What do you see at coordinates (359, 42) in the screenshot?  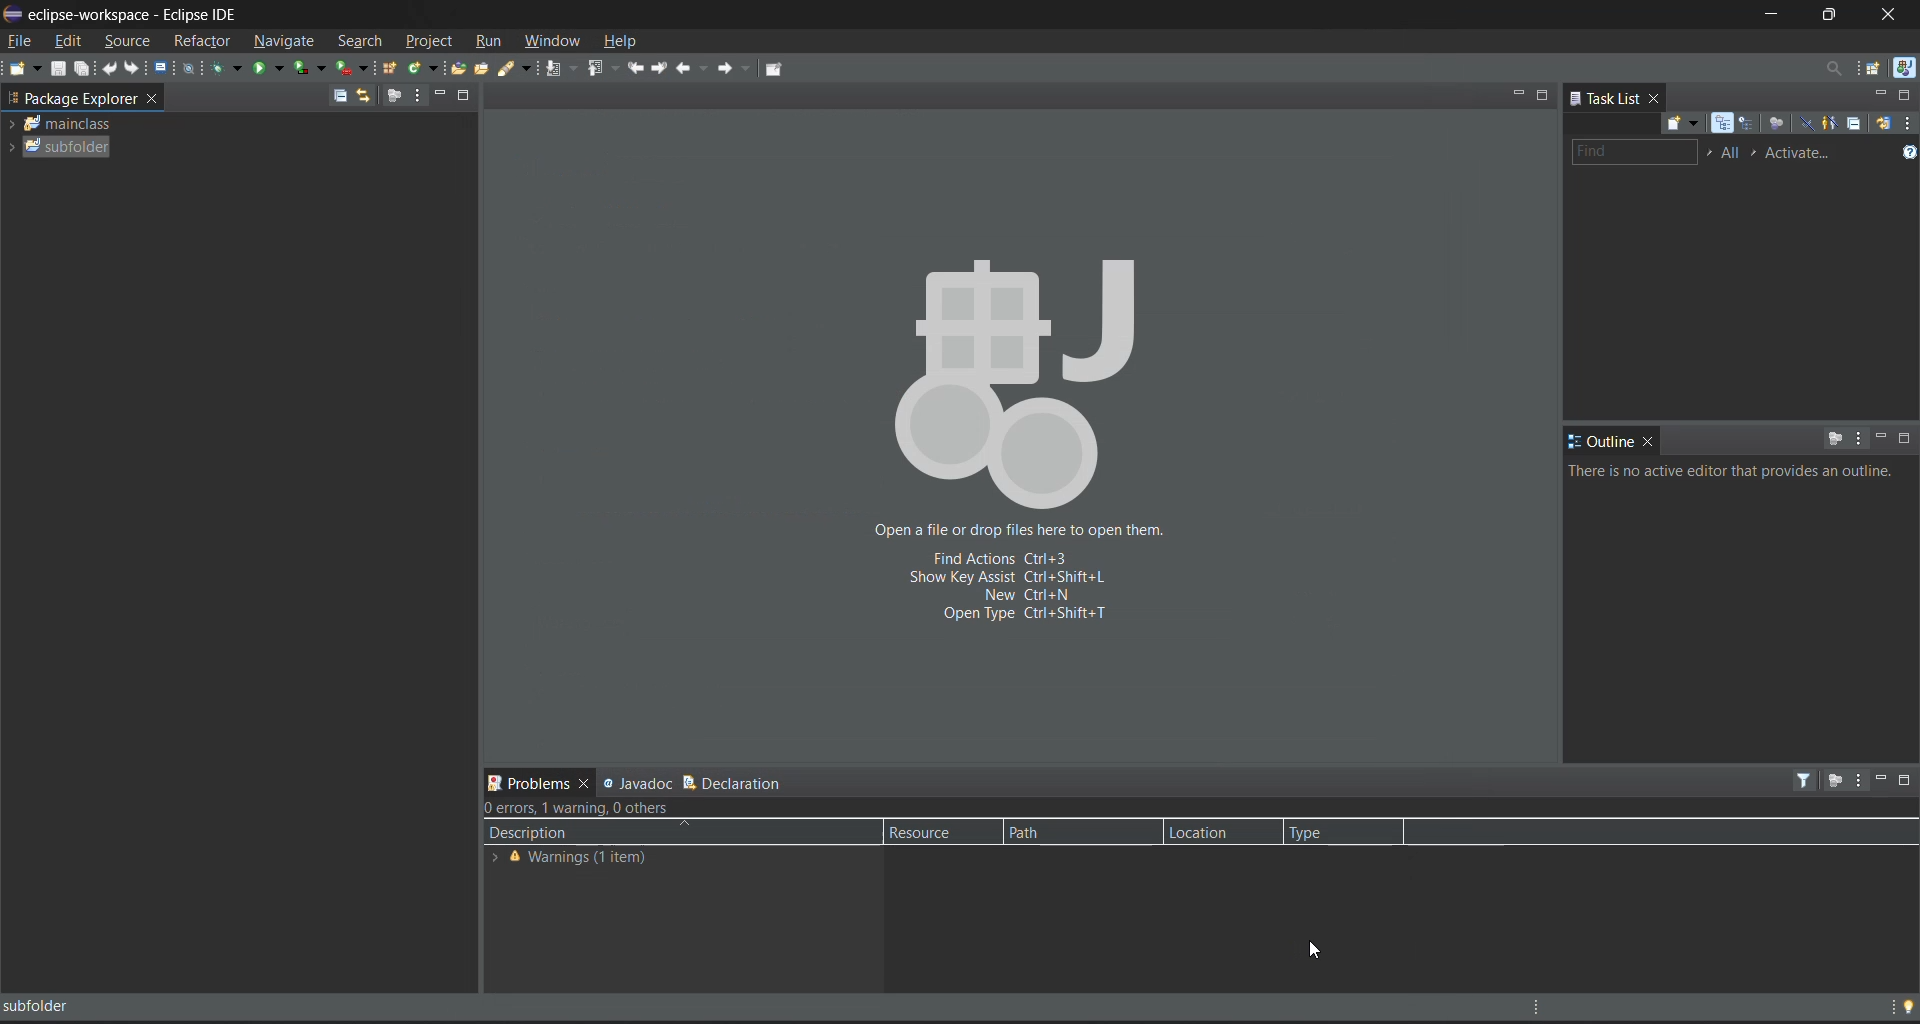 I see `search` at bounding box center [359, 42].